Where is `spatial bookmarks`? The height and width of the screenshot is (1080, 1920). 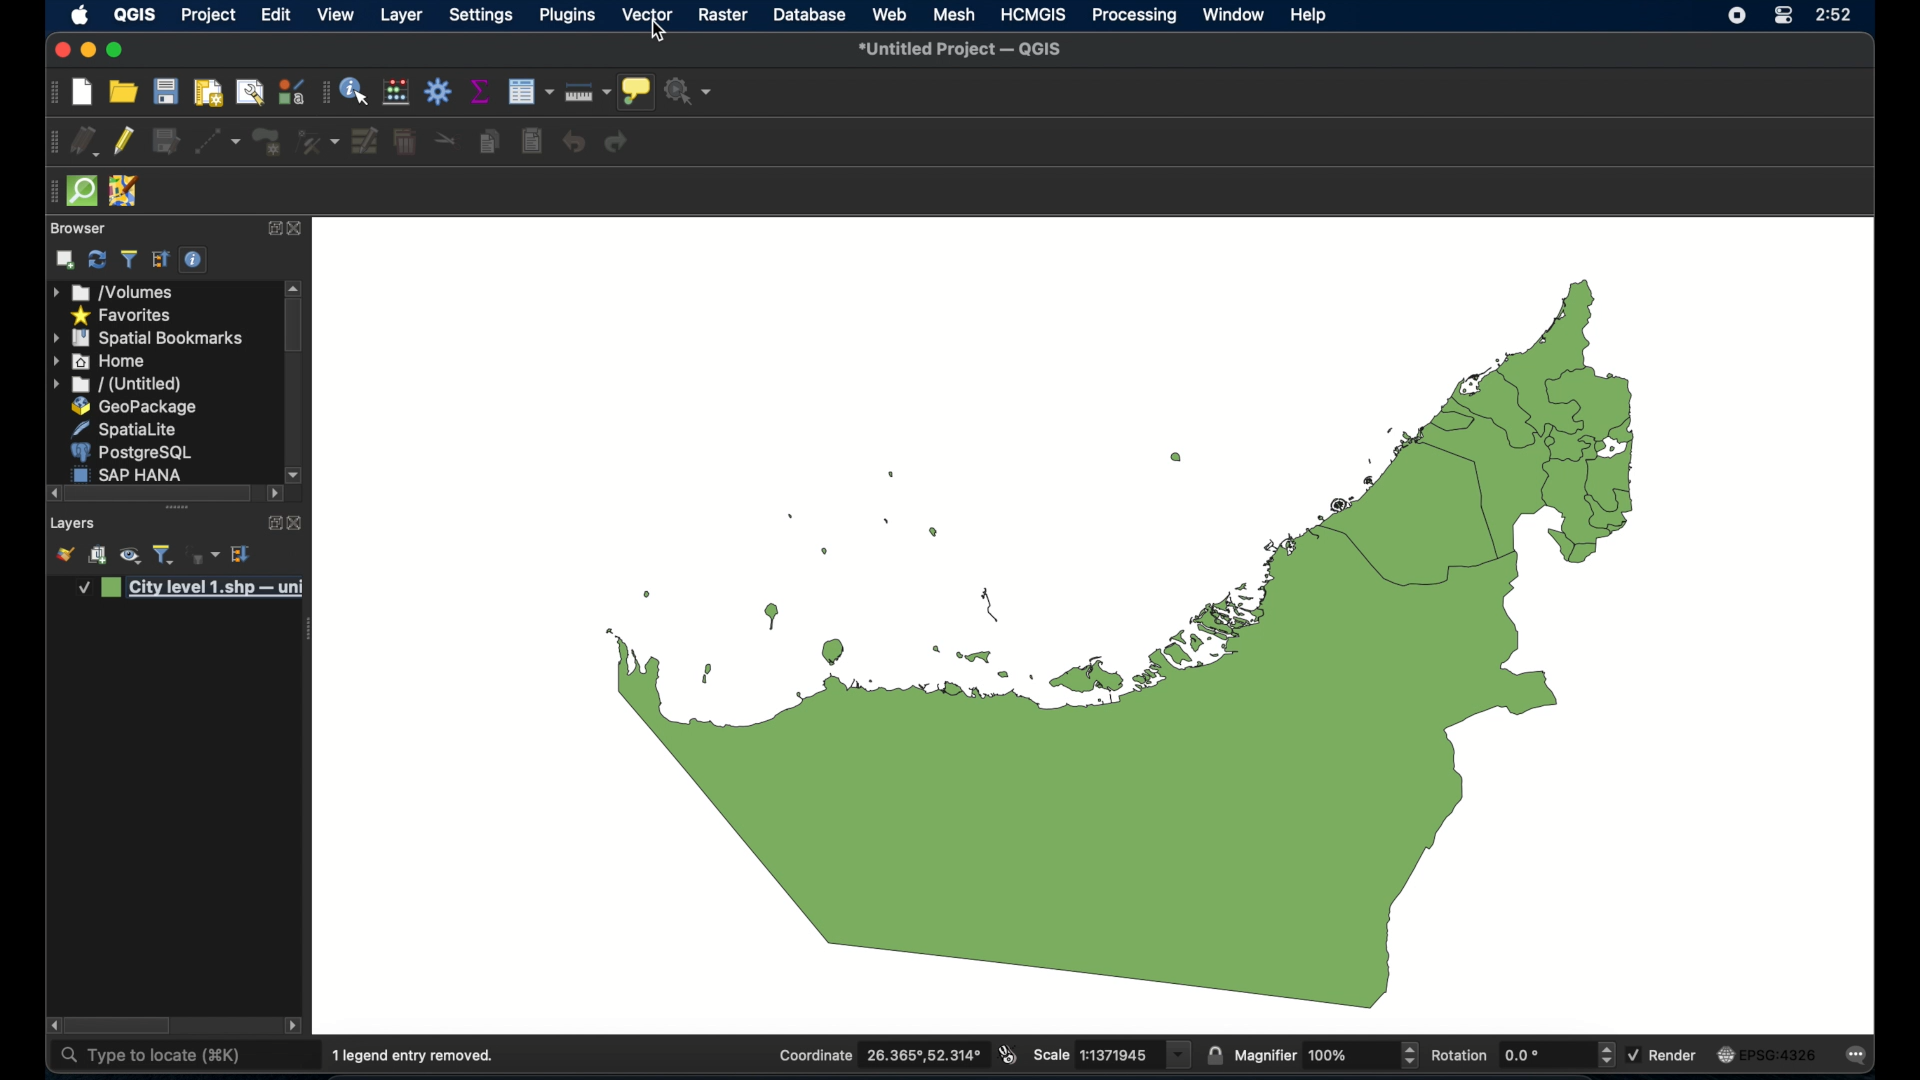 spatial bookmarks is located at coordinates (146, 339).